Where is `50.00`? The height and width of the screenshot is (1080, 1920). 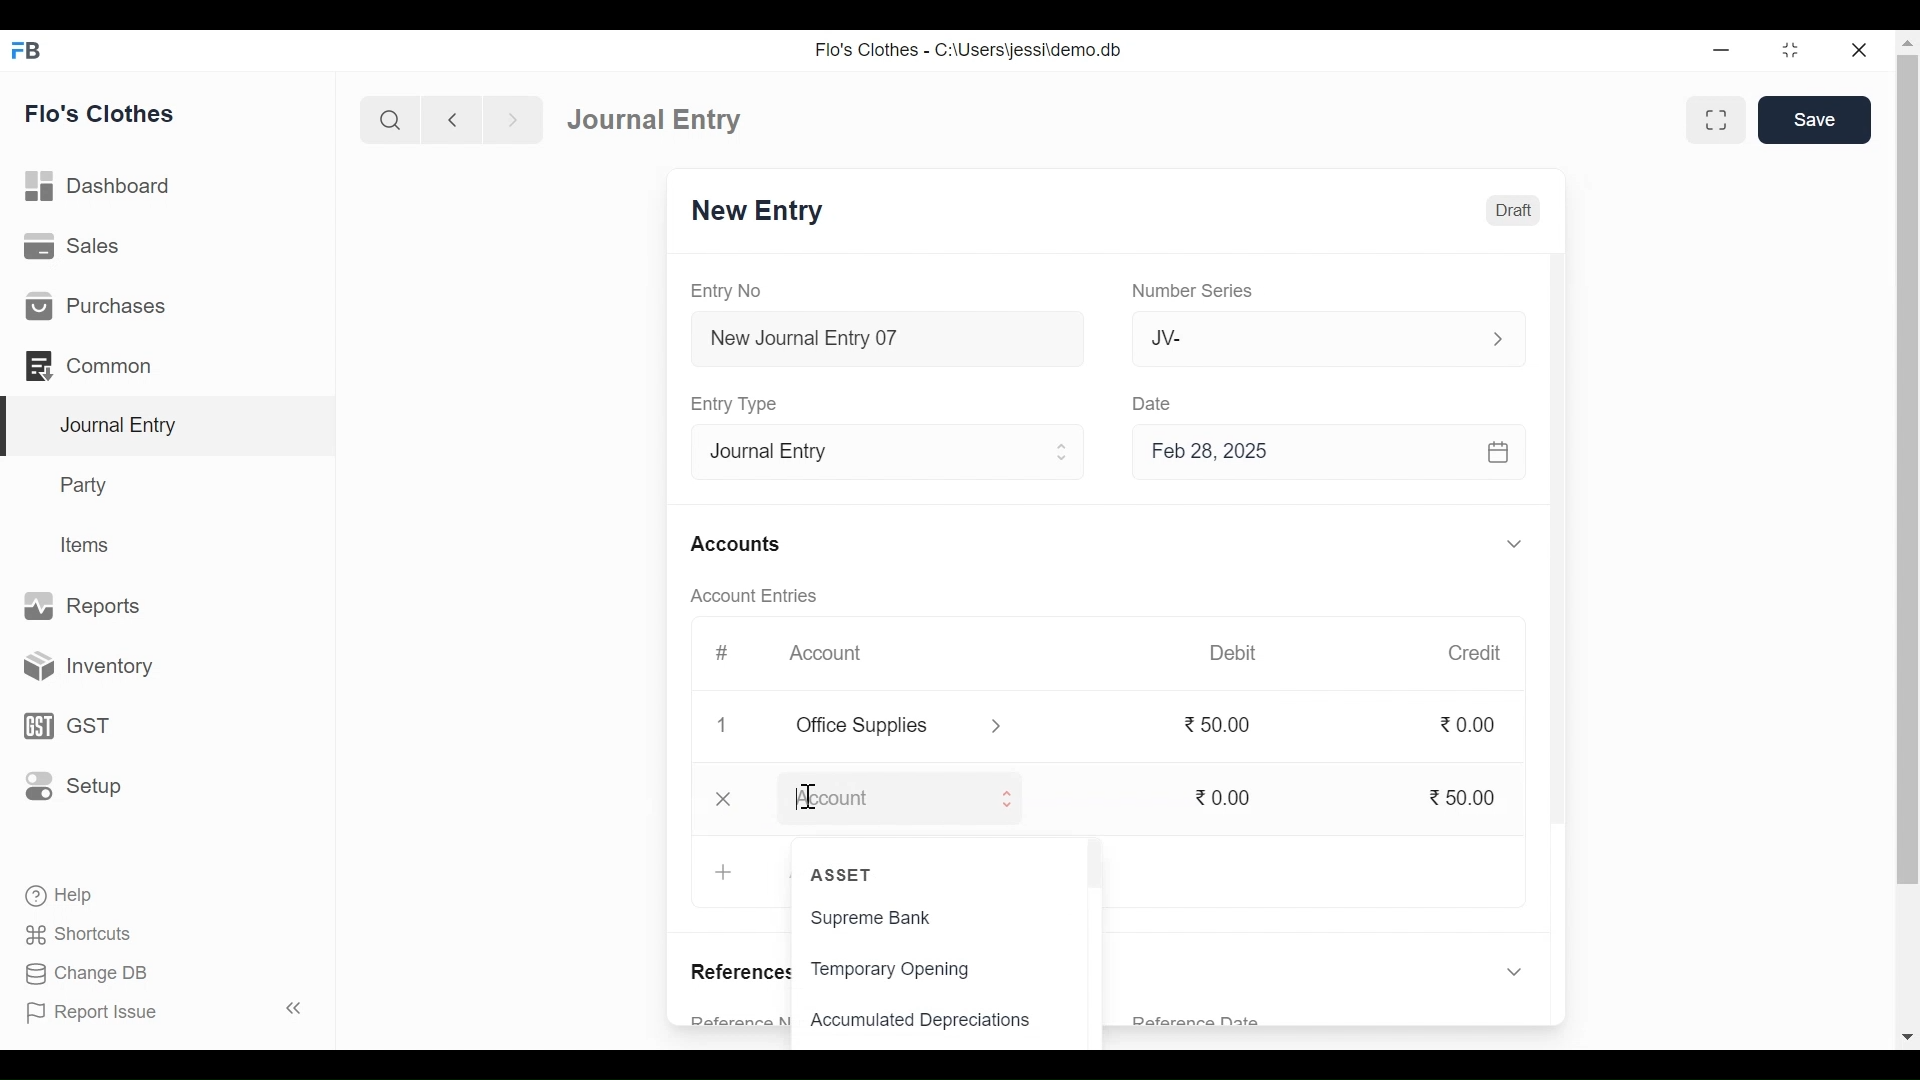
50.00 is located at coordinates (1218, 722).